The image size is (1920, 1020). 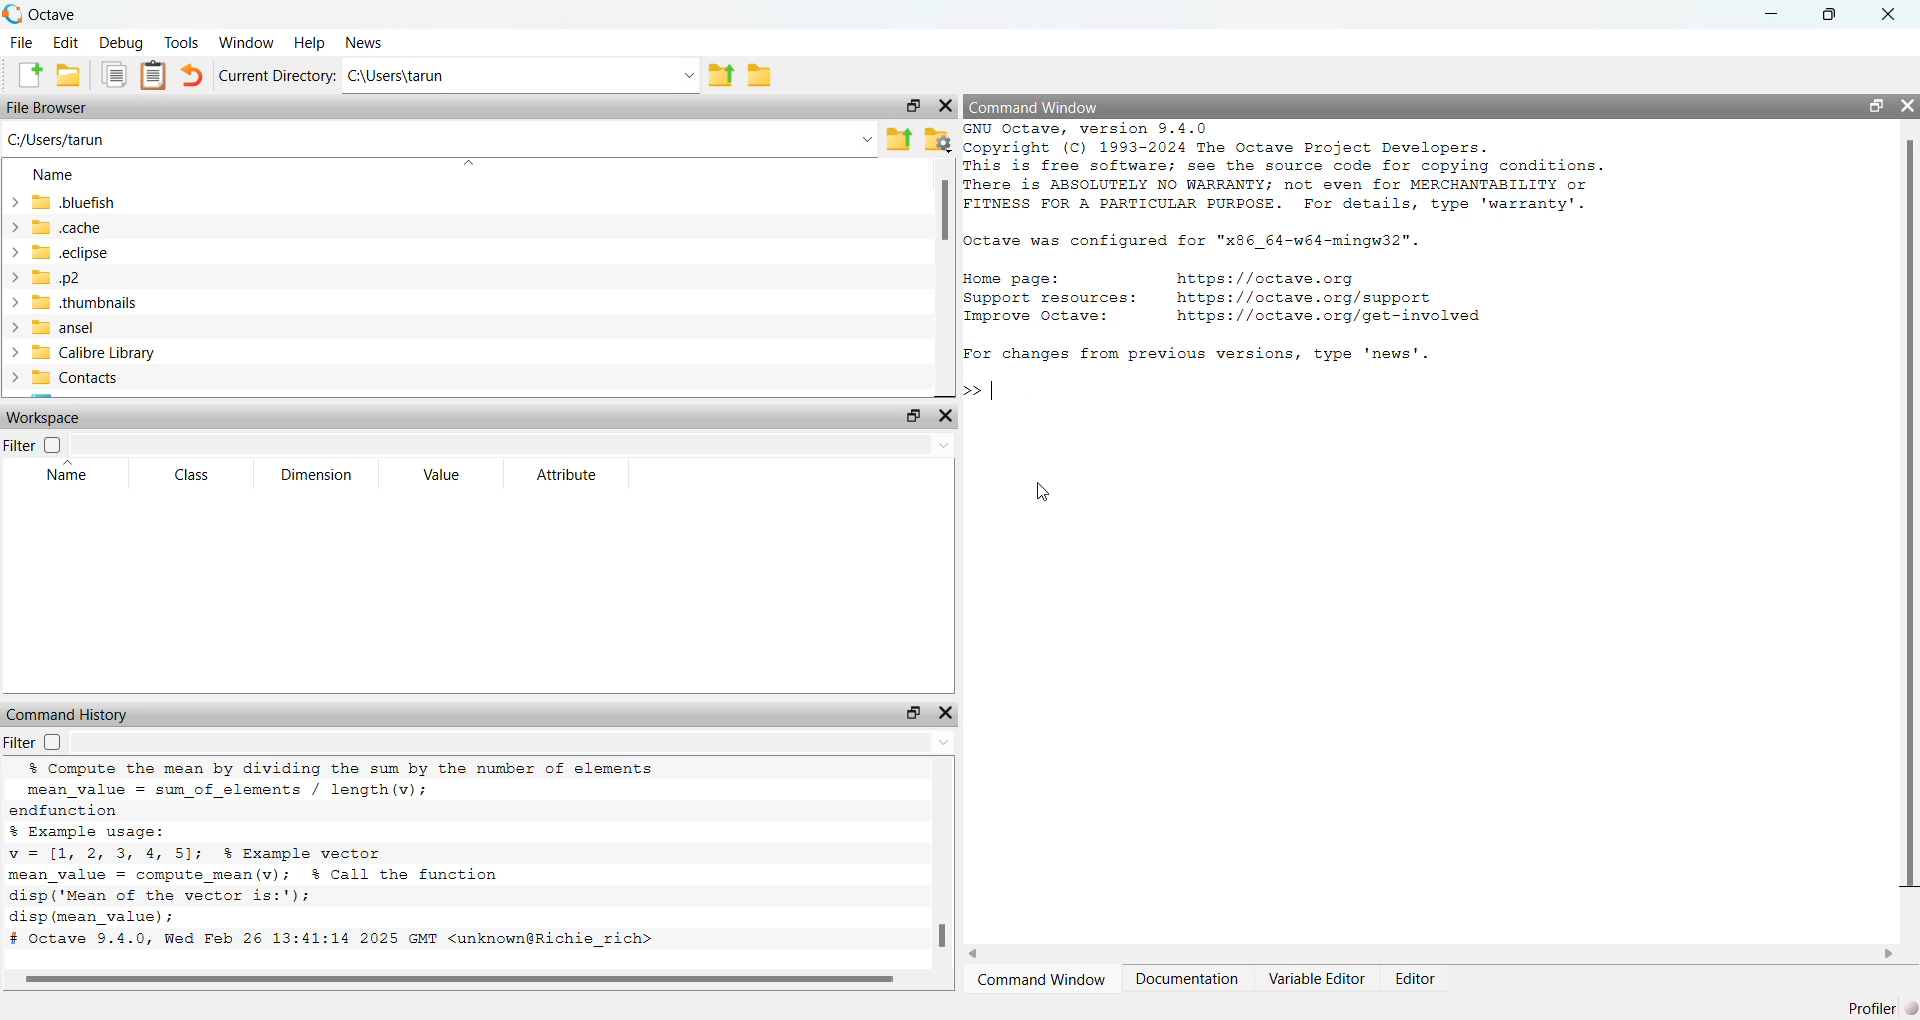 I want to click on close, so click(x=946, y=106).